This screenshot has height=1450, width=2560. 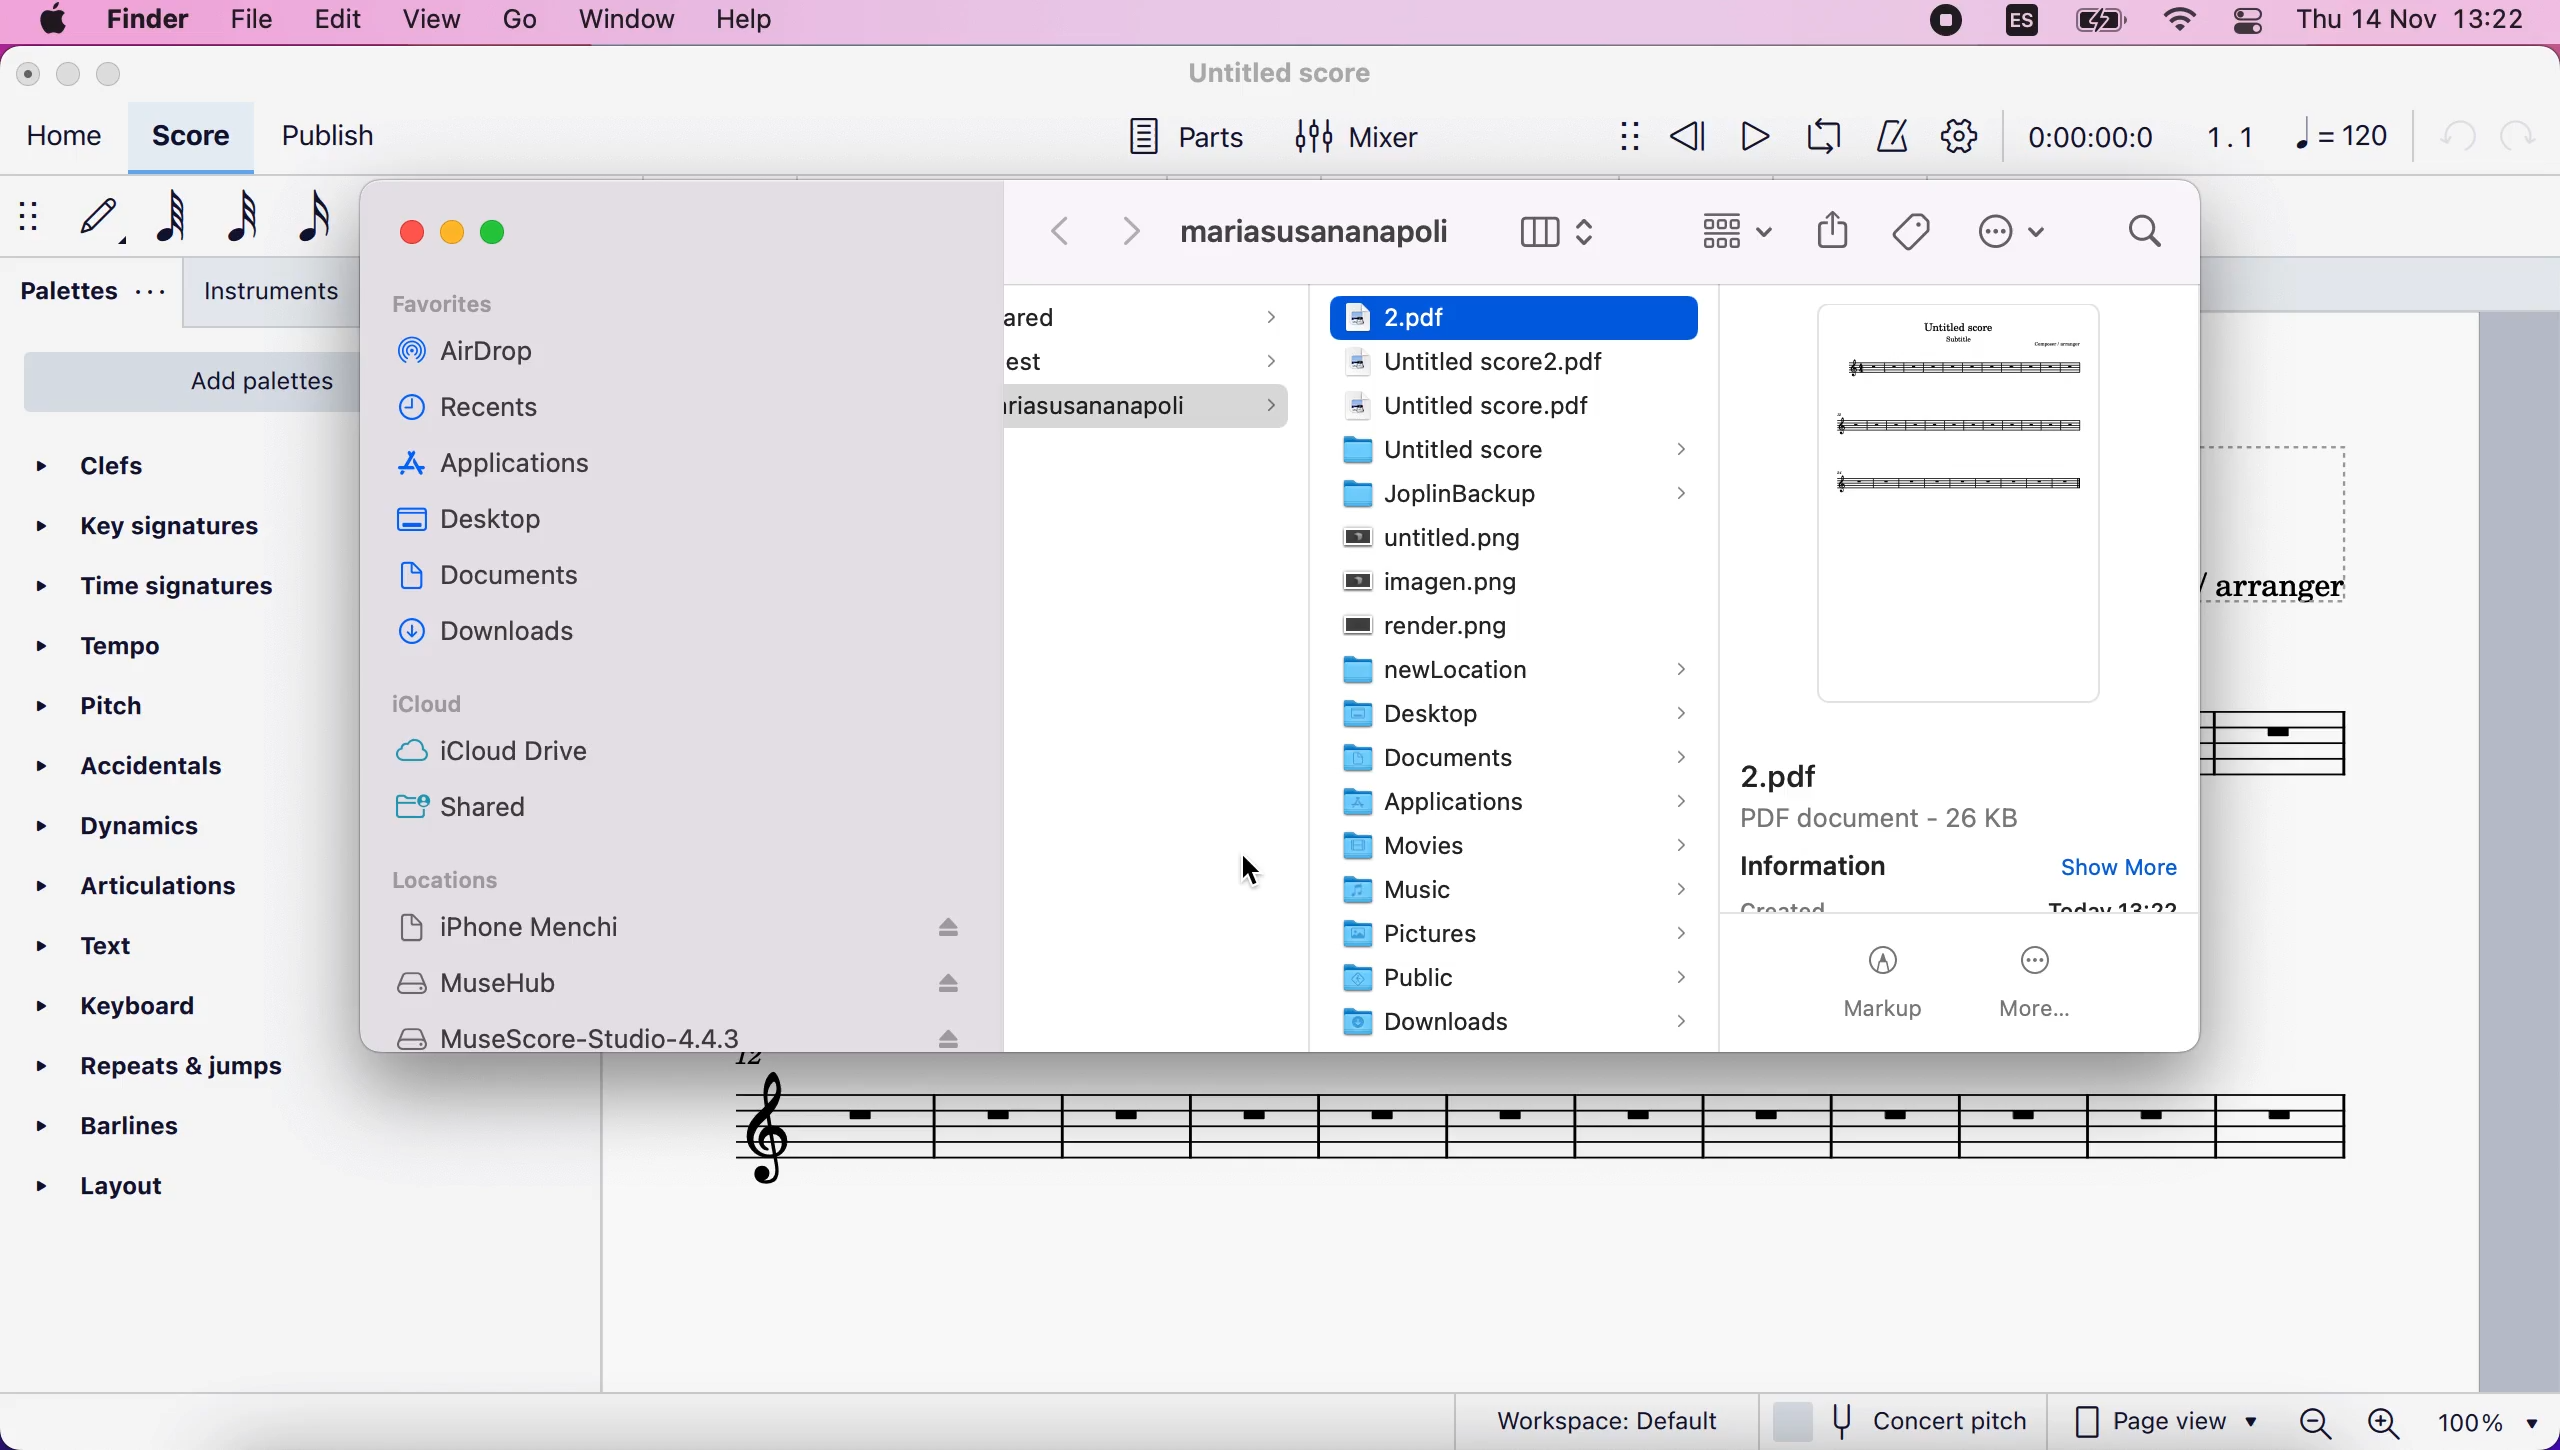 What do you see at coordinates (1368, 135) in the screenshot?
I see `mixer` at bounding box center [1368, 135].